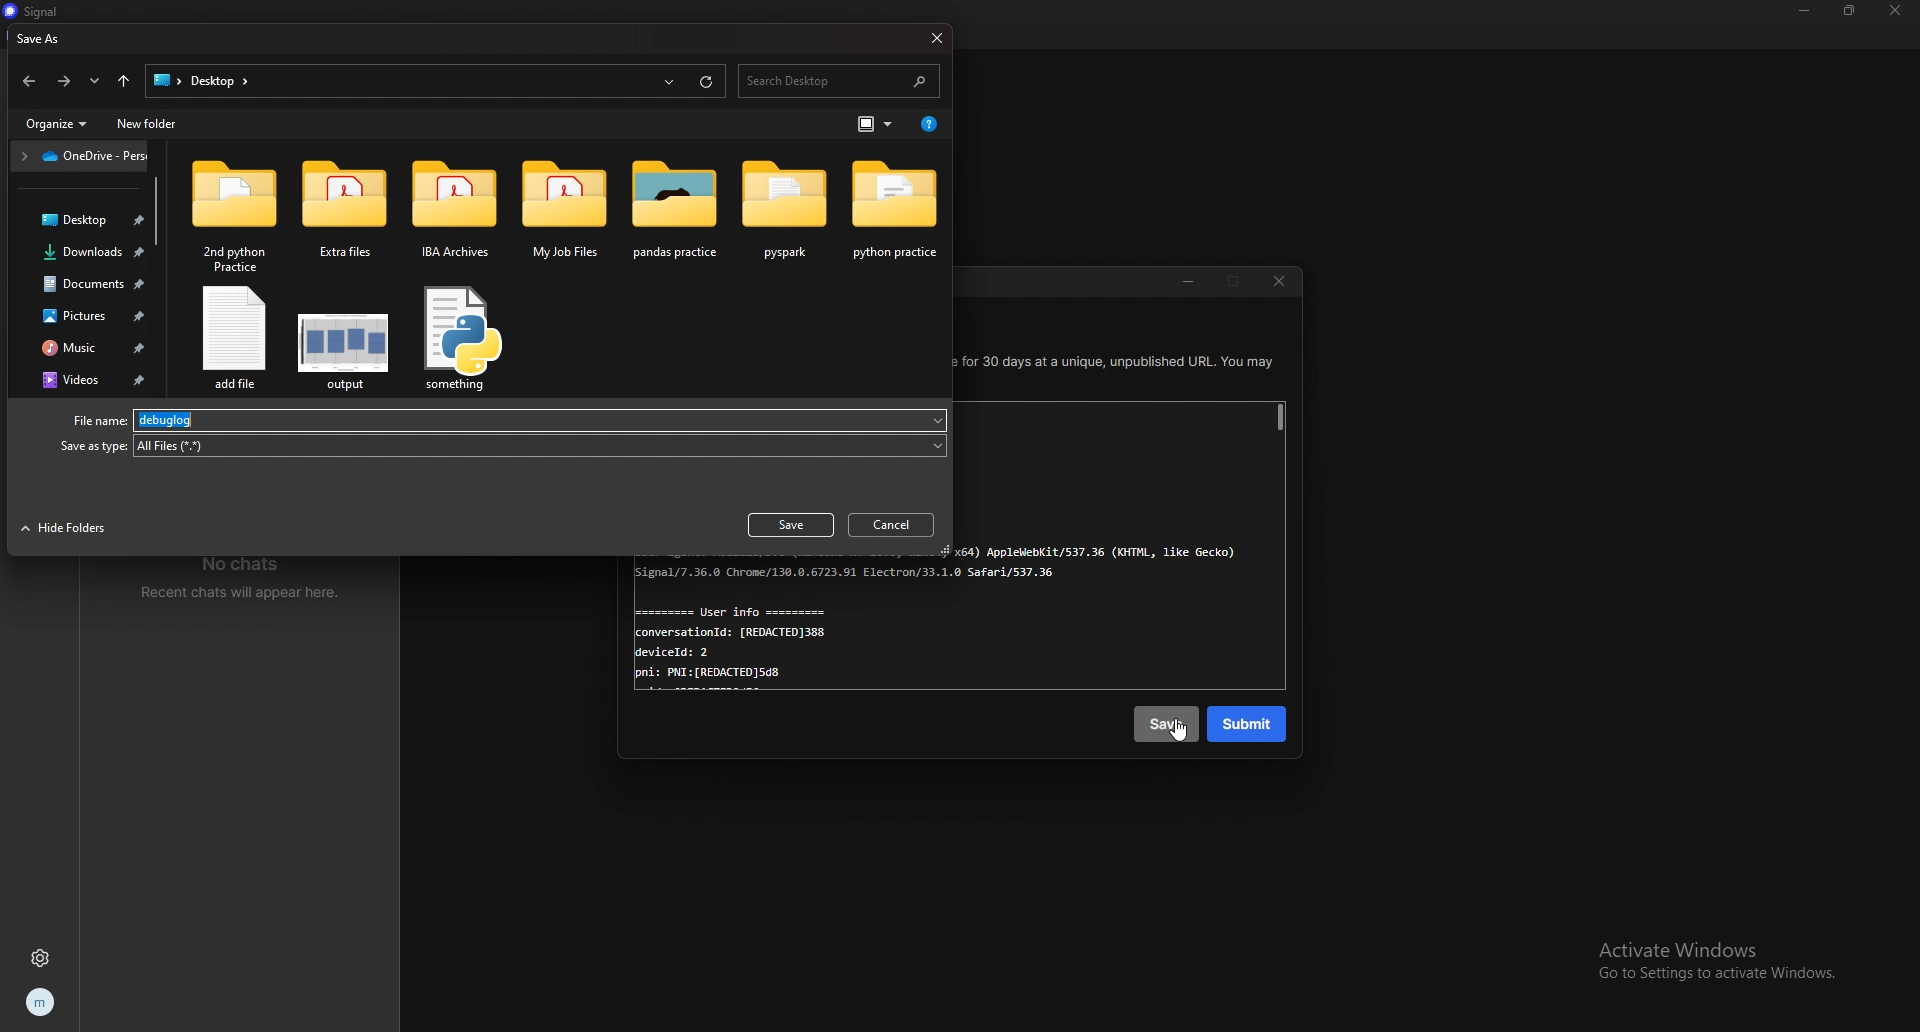 This screenshot has height=1032, width=1920. Describe the element at coordinates (930, 124) in the screenshot. I see `help` at that location.